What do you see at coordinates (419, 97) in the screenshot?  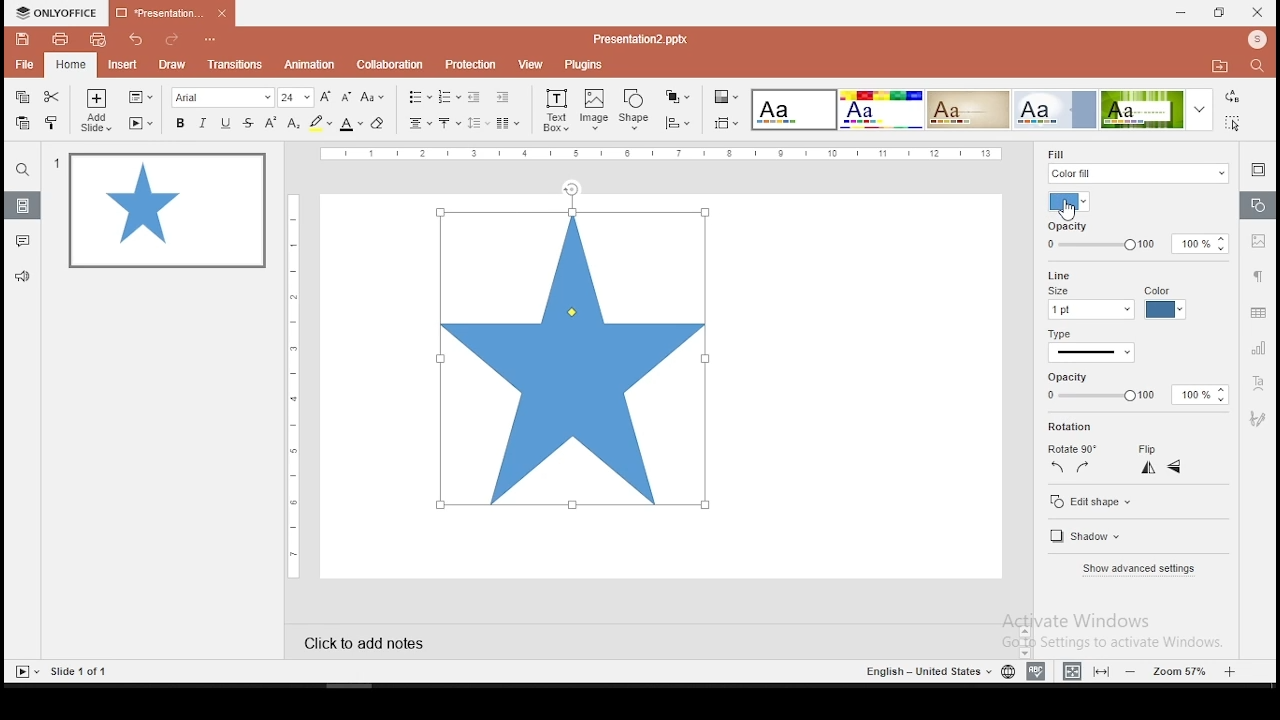 I see `bullets` at bounding box center [419, 97].